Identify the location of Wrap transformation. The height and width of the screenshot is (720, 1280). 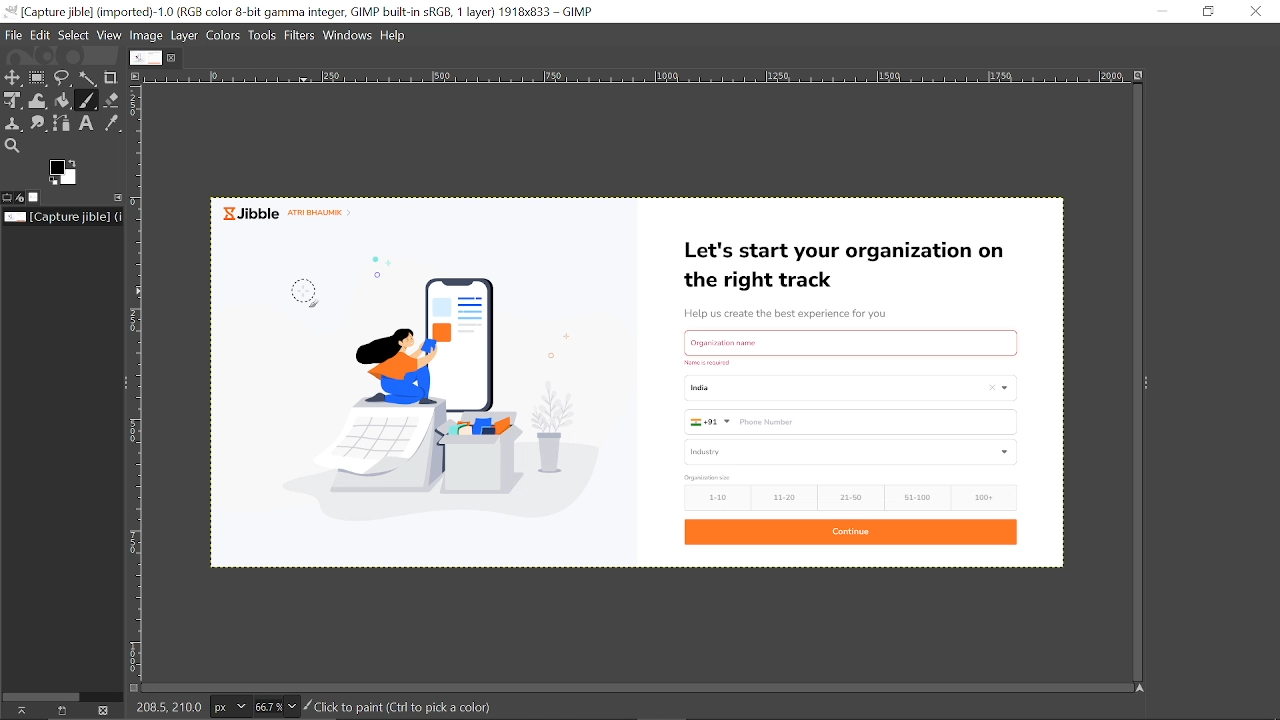
(39, 100).